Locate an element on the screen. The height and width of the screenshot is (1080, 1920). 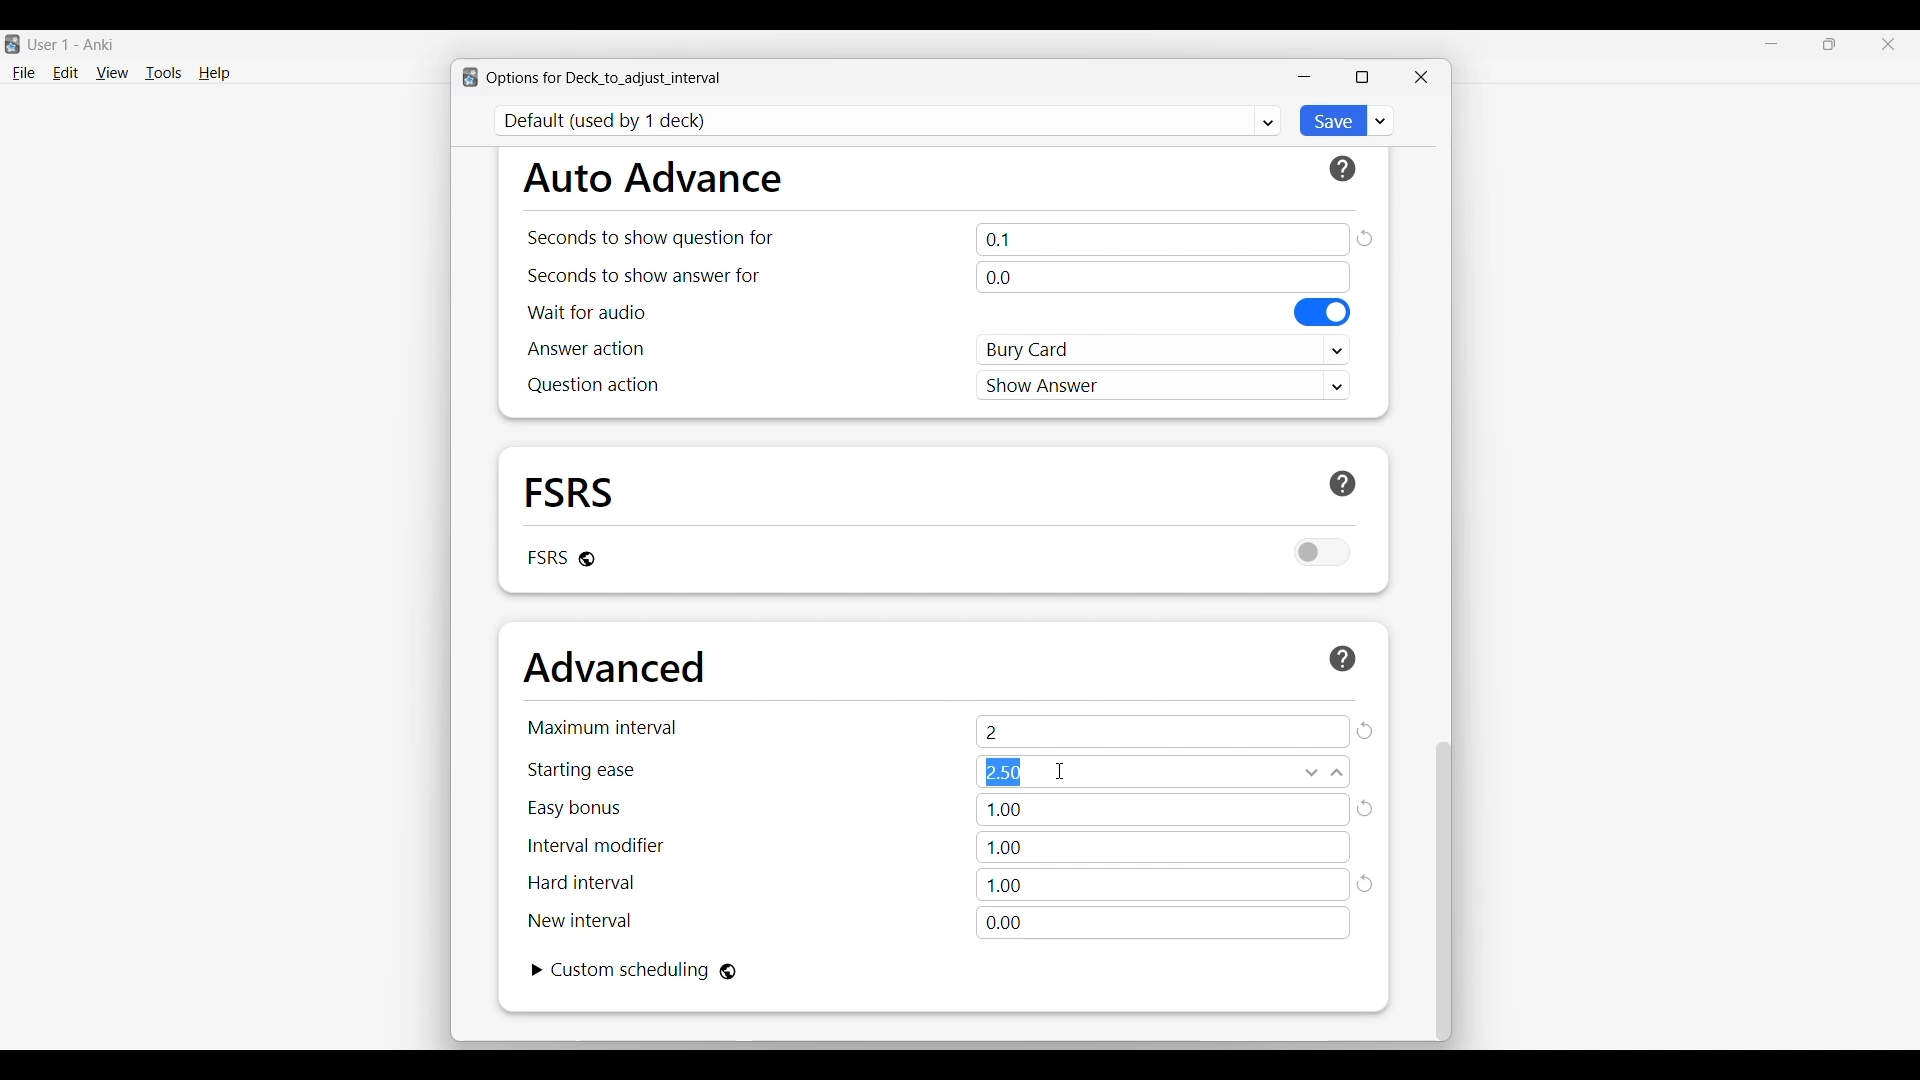
cursor is located at coordinates (1062, 771).